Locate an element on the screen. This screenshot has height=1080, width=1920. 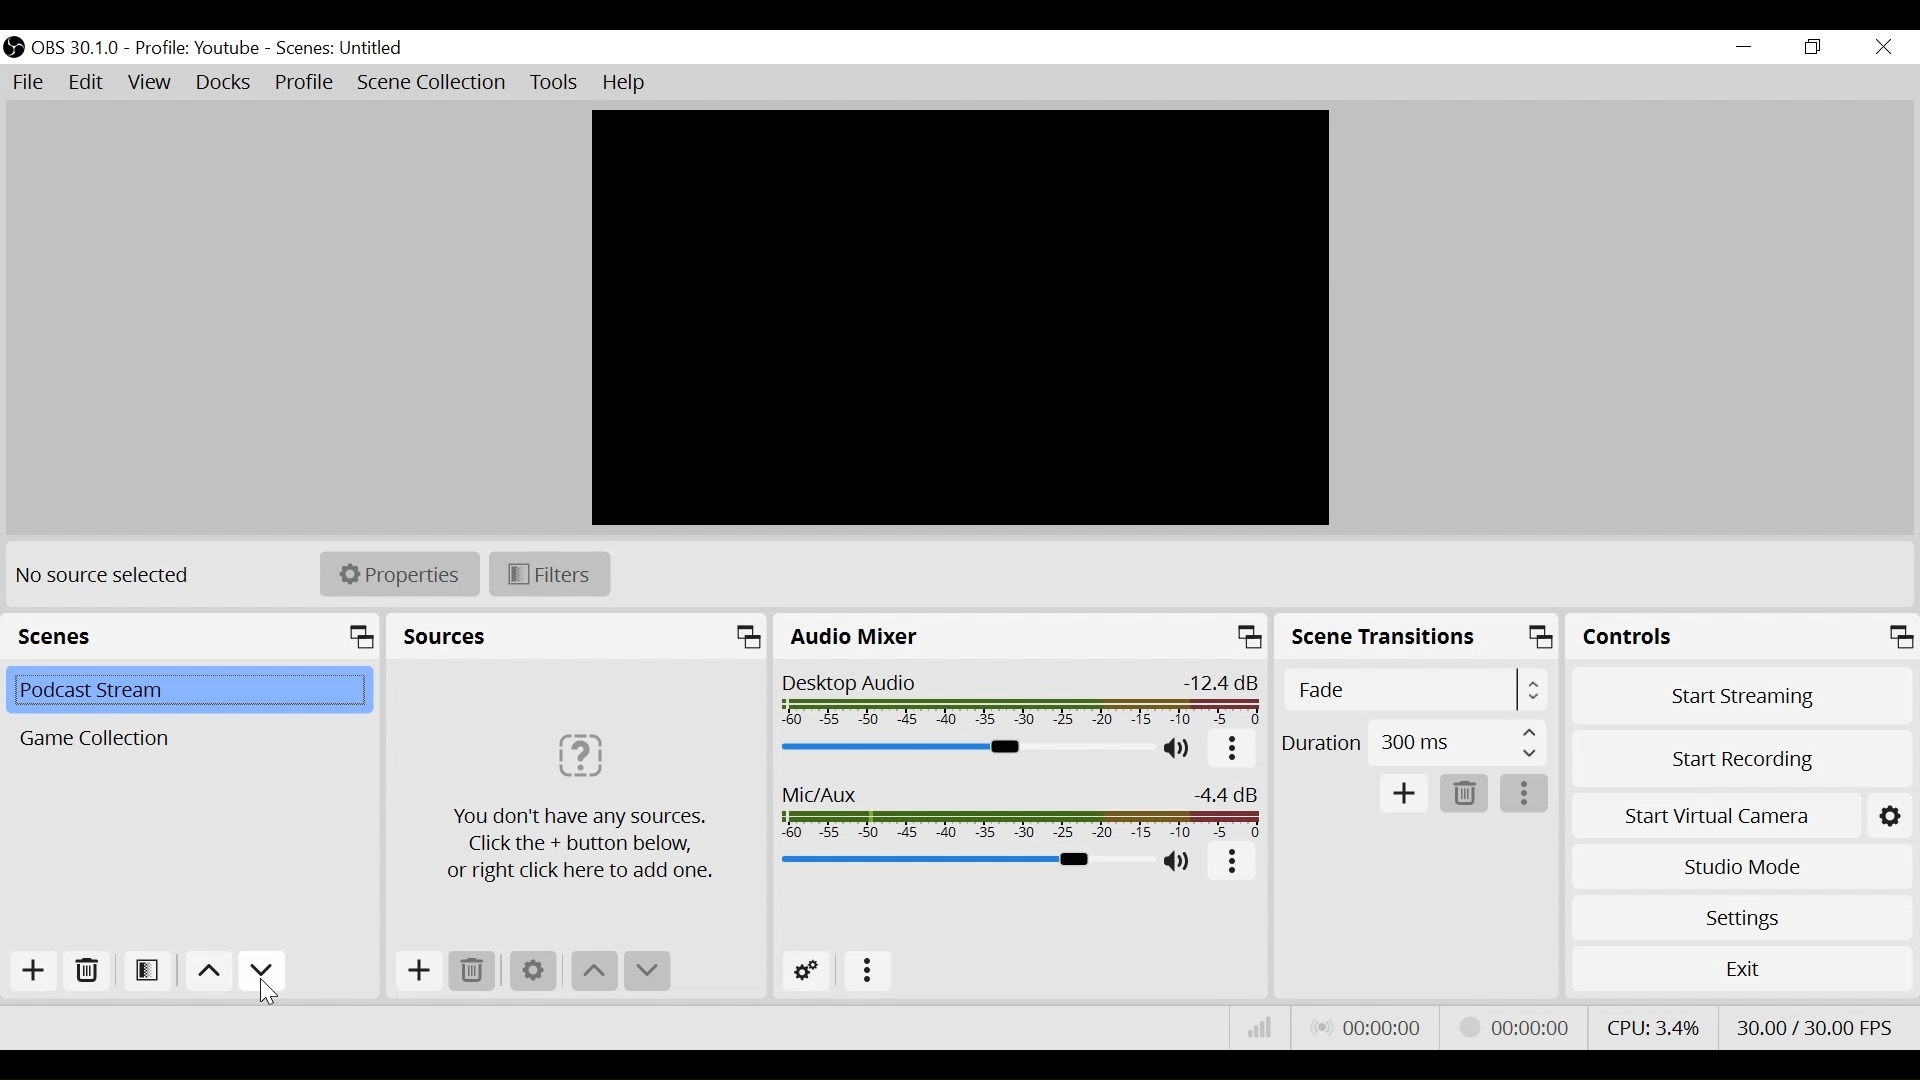
Docks is located at coordinates (223, 85).